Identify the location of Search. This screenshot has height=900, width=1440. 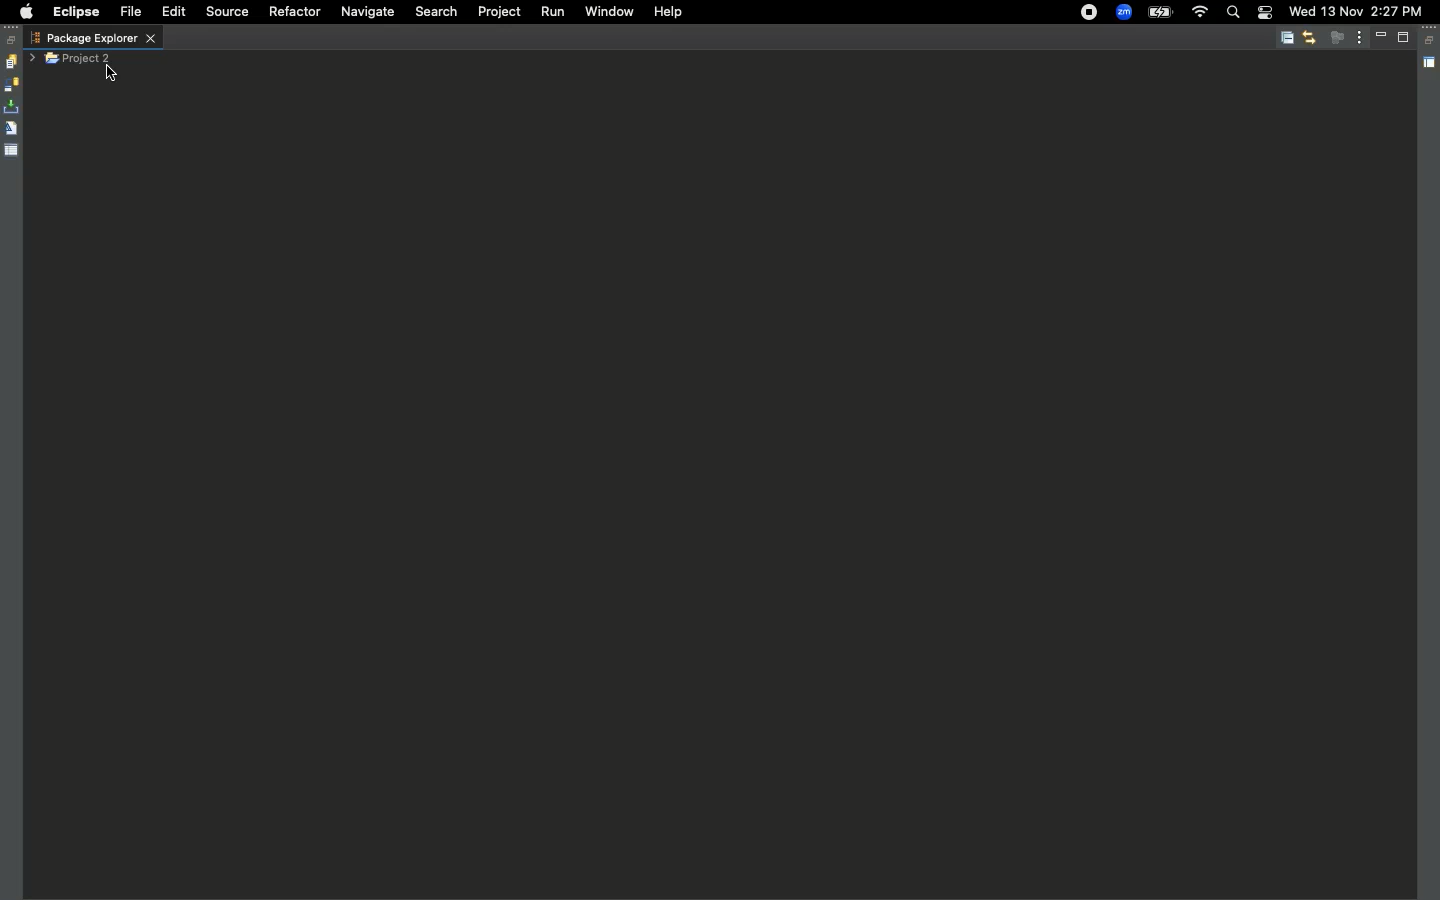
(1232, 14).